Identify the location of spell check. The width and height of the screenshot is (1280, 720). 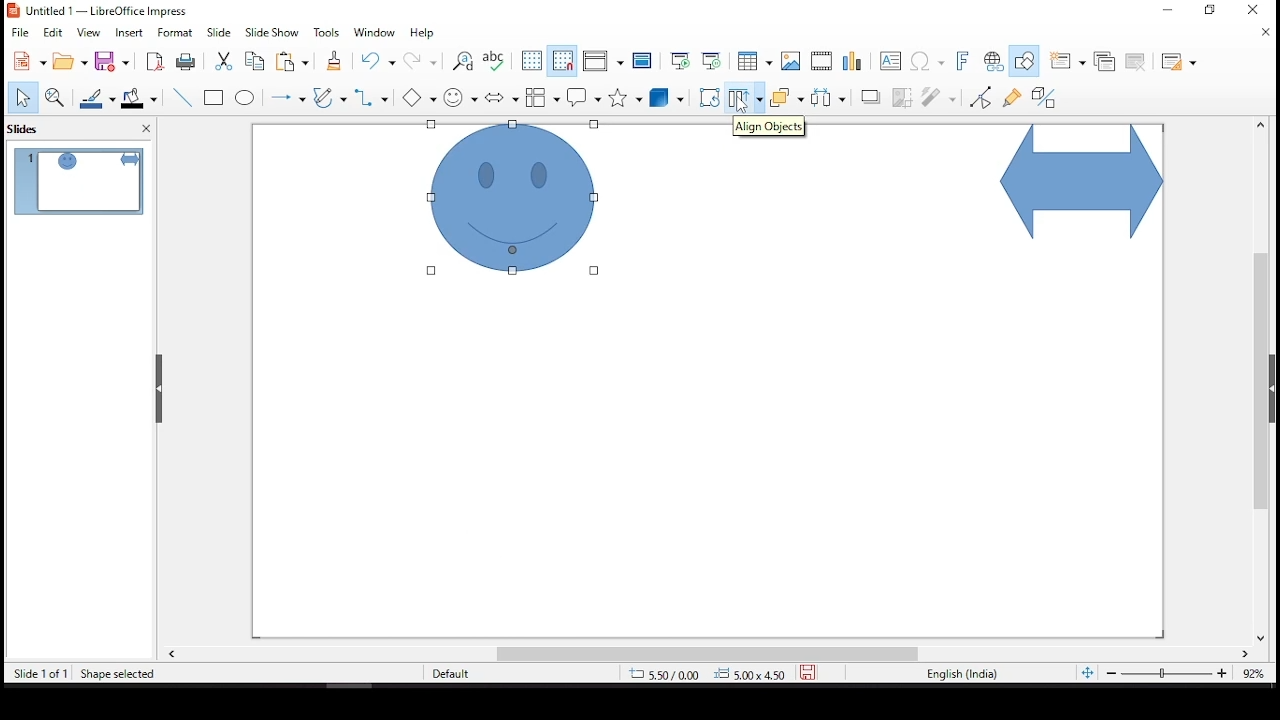
(495, 61).